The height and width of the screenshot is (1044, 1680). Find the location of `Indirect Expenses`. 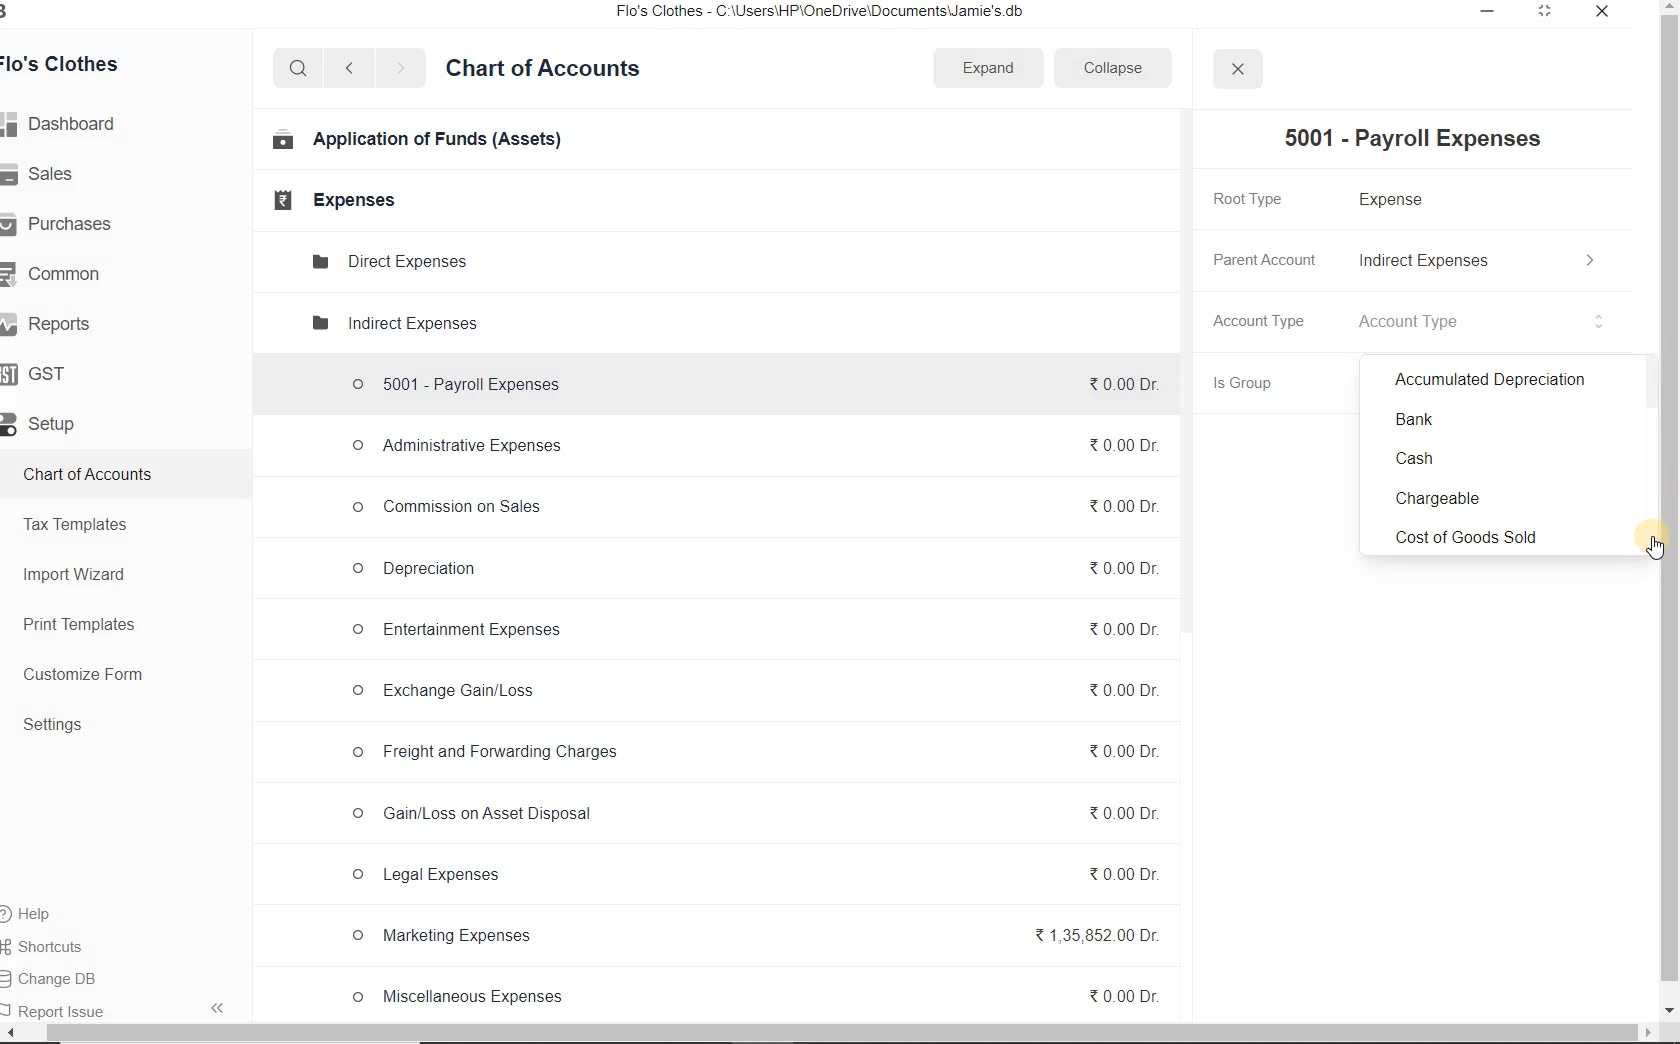

Indirect Expenses is located at coordinates (1477, 260).